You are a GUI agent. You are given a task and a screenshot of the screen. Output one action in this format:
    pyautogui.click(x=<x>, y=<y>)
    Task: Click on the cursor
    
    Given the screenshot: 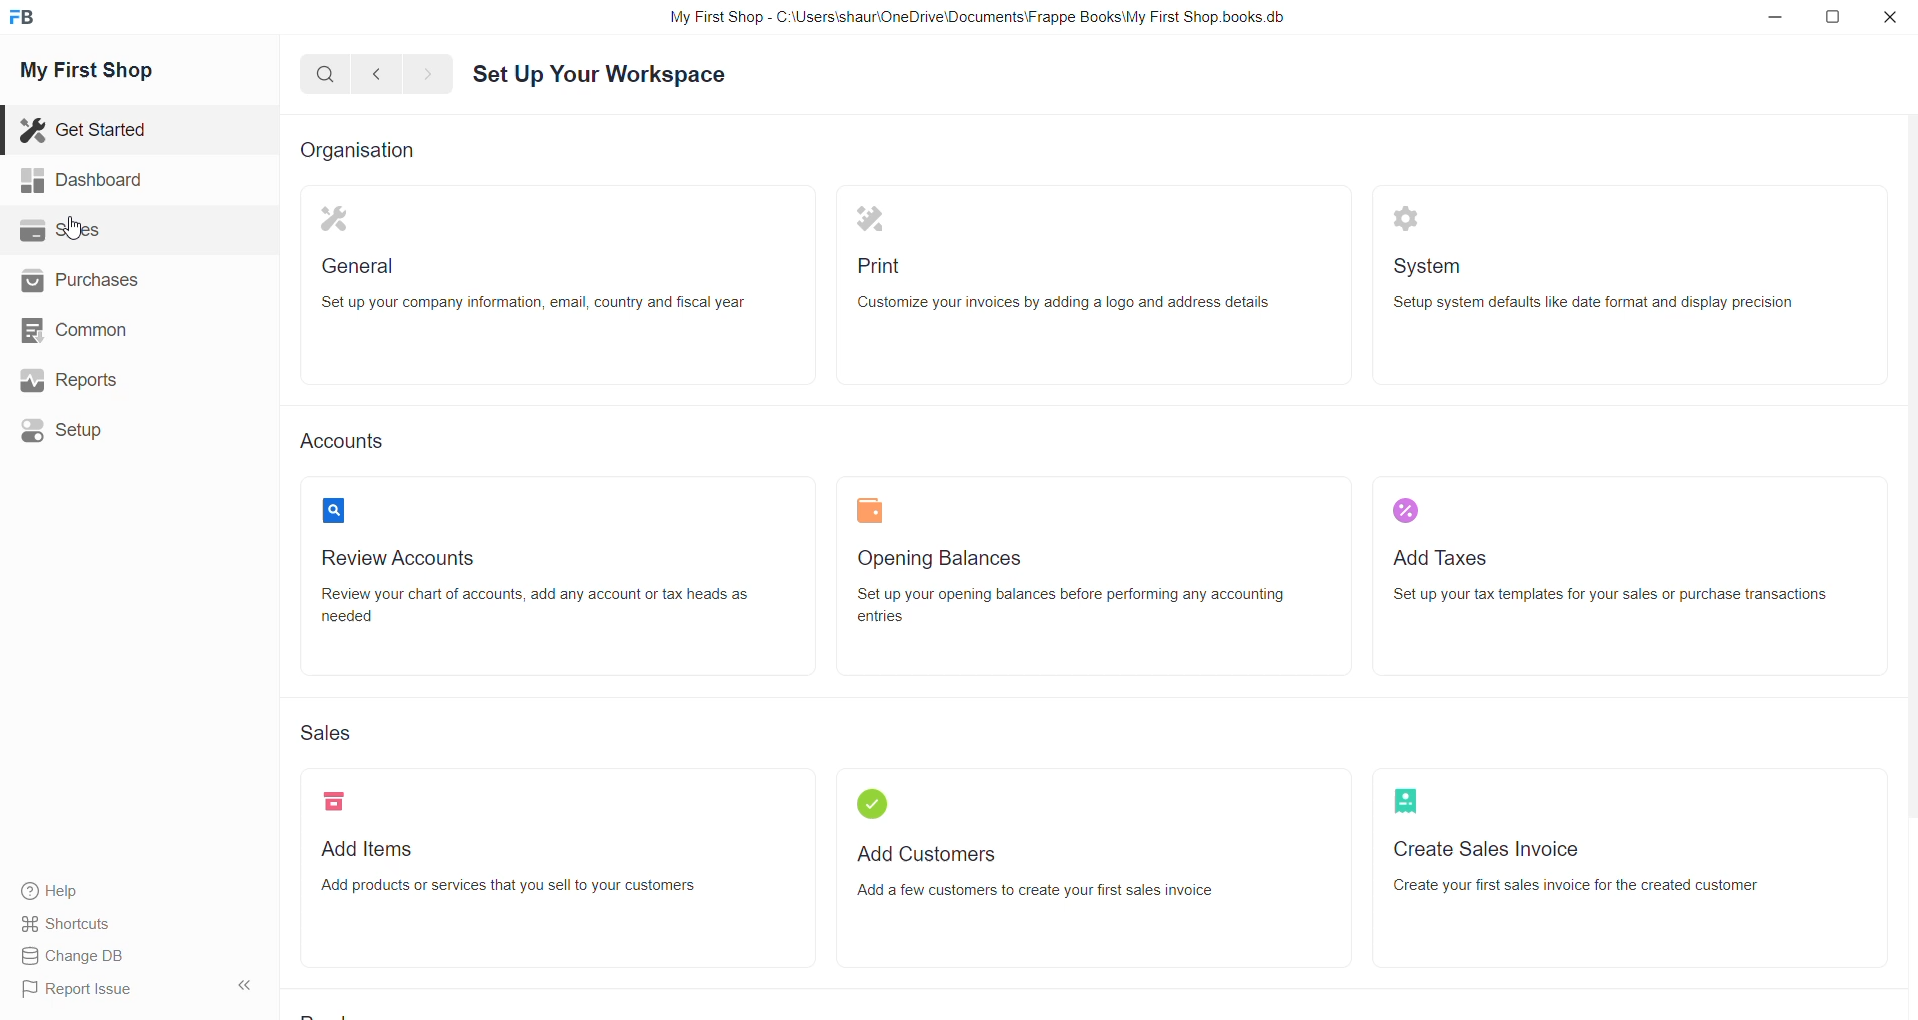 What is the action you would take?
    pyautogui.click(x=77, y=233)
    